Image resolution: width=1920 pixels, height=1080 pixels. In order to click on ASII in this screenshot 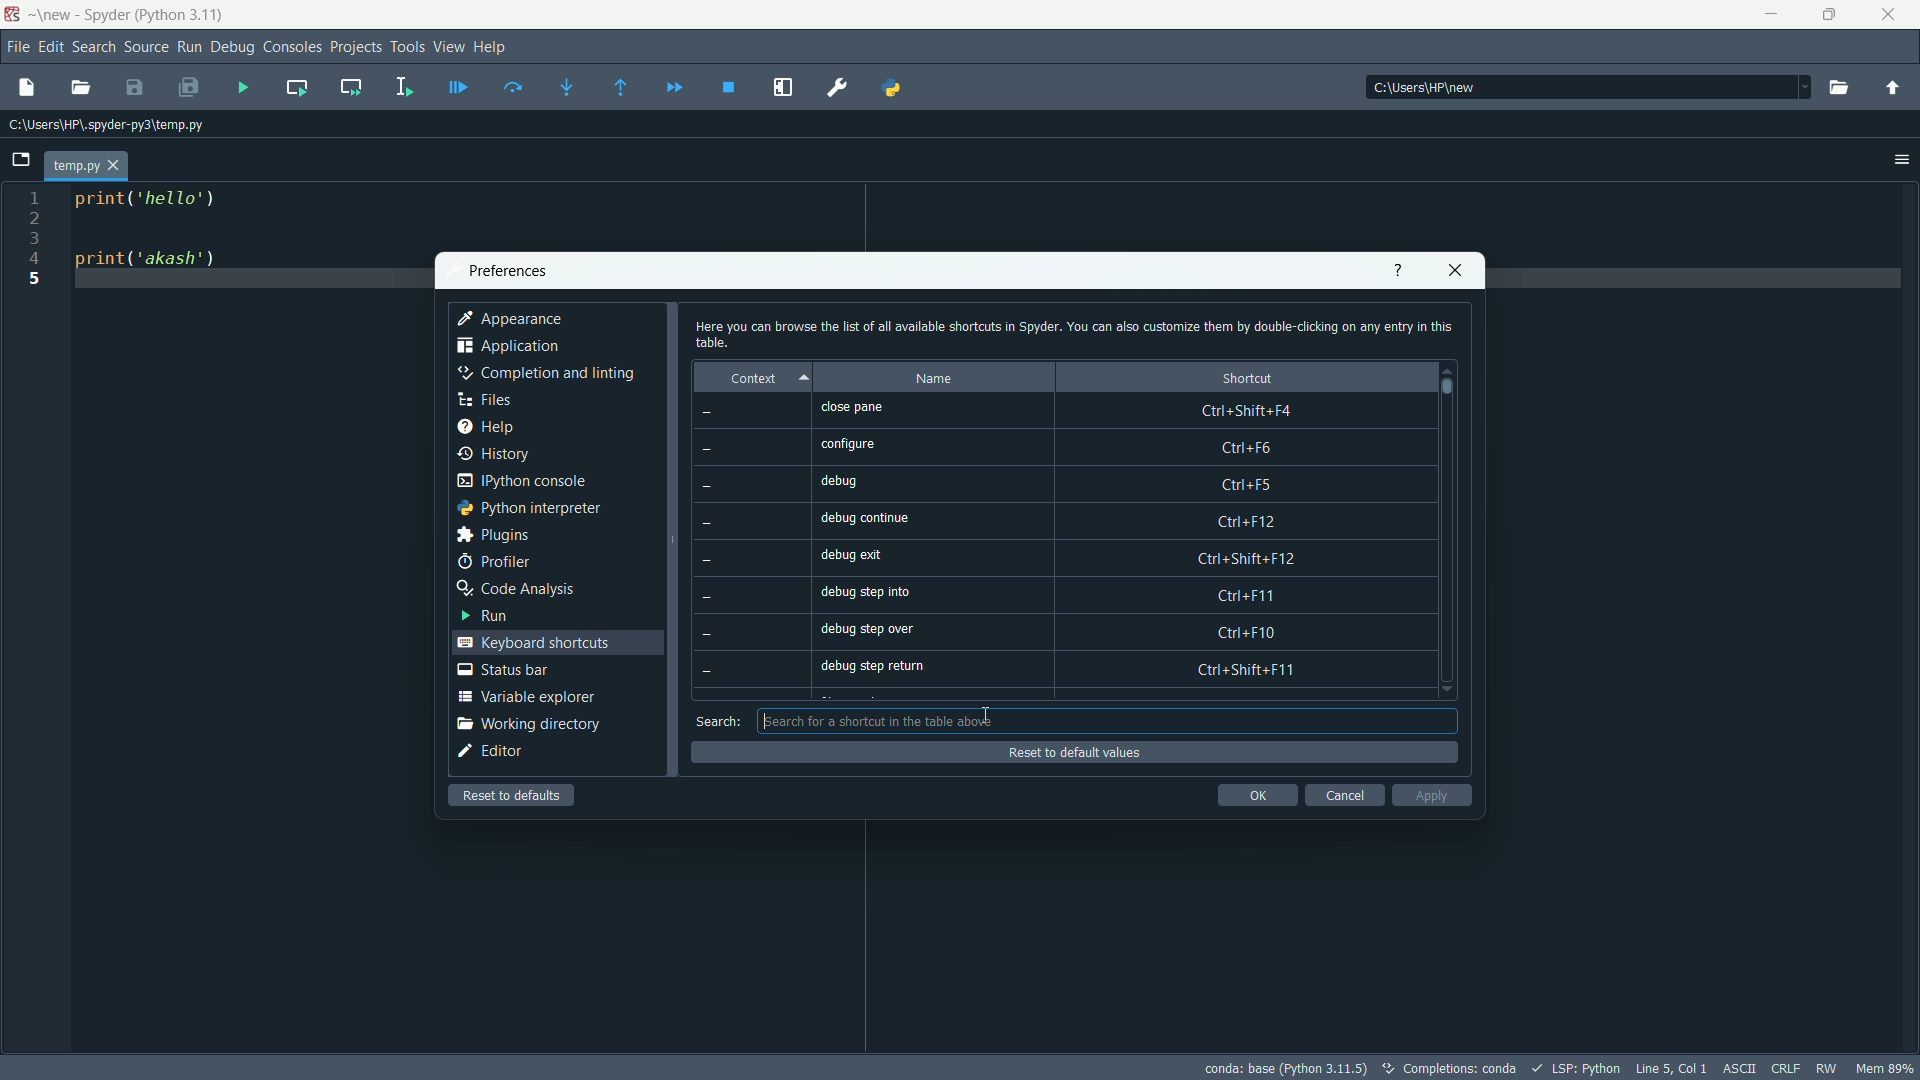, I will do `click(1738, 1067)`.